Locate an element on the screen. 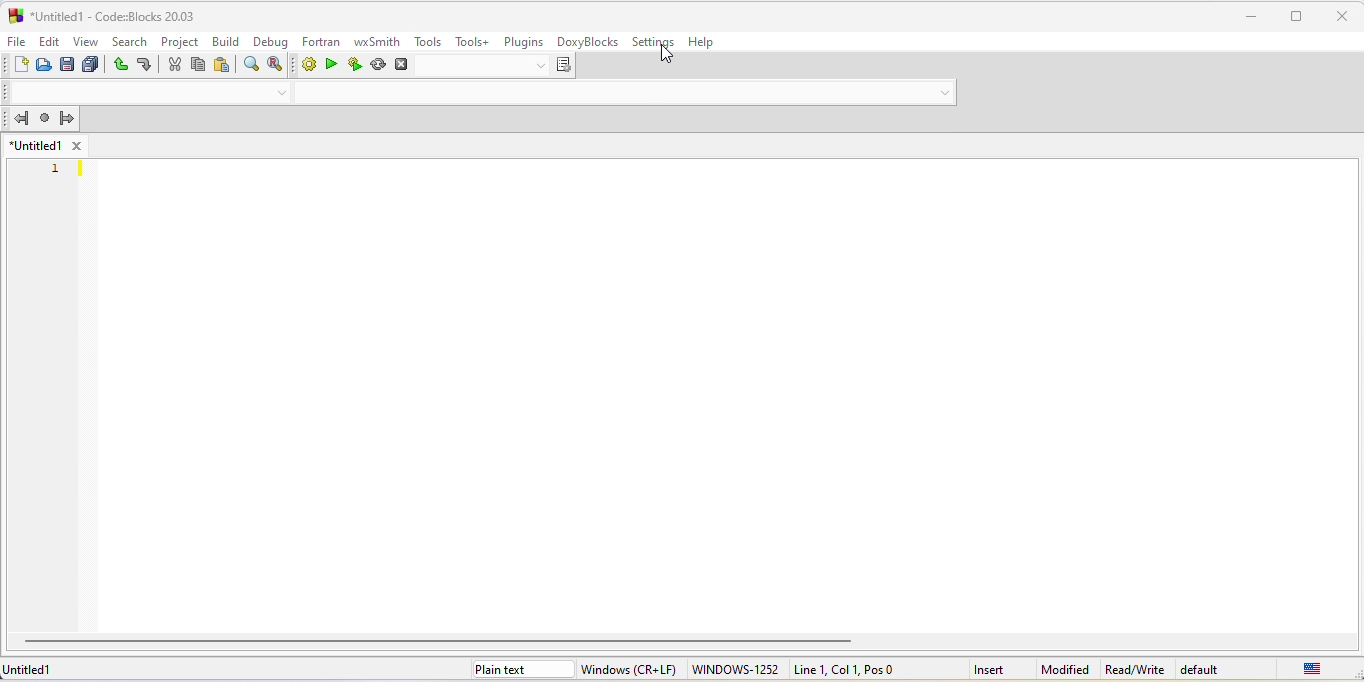 This screenshot has width=1364, height=682. rebuild is located at coordinates (378, 64).